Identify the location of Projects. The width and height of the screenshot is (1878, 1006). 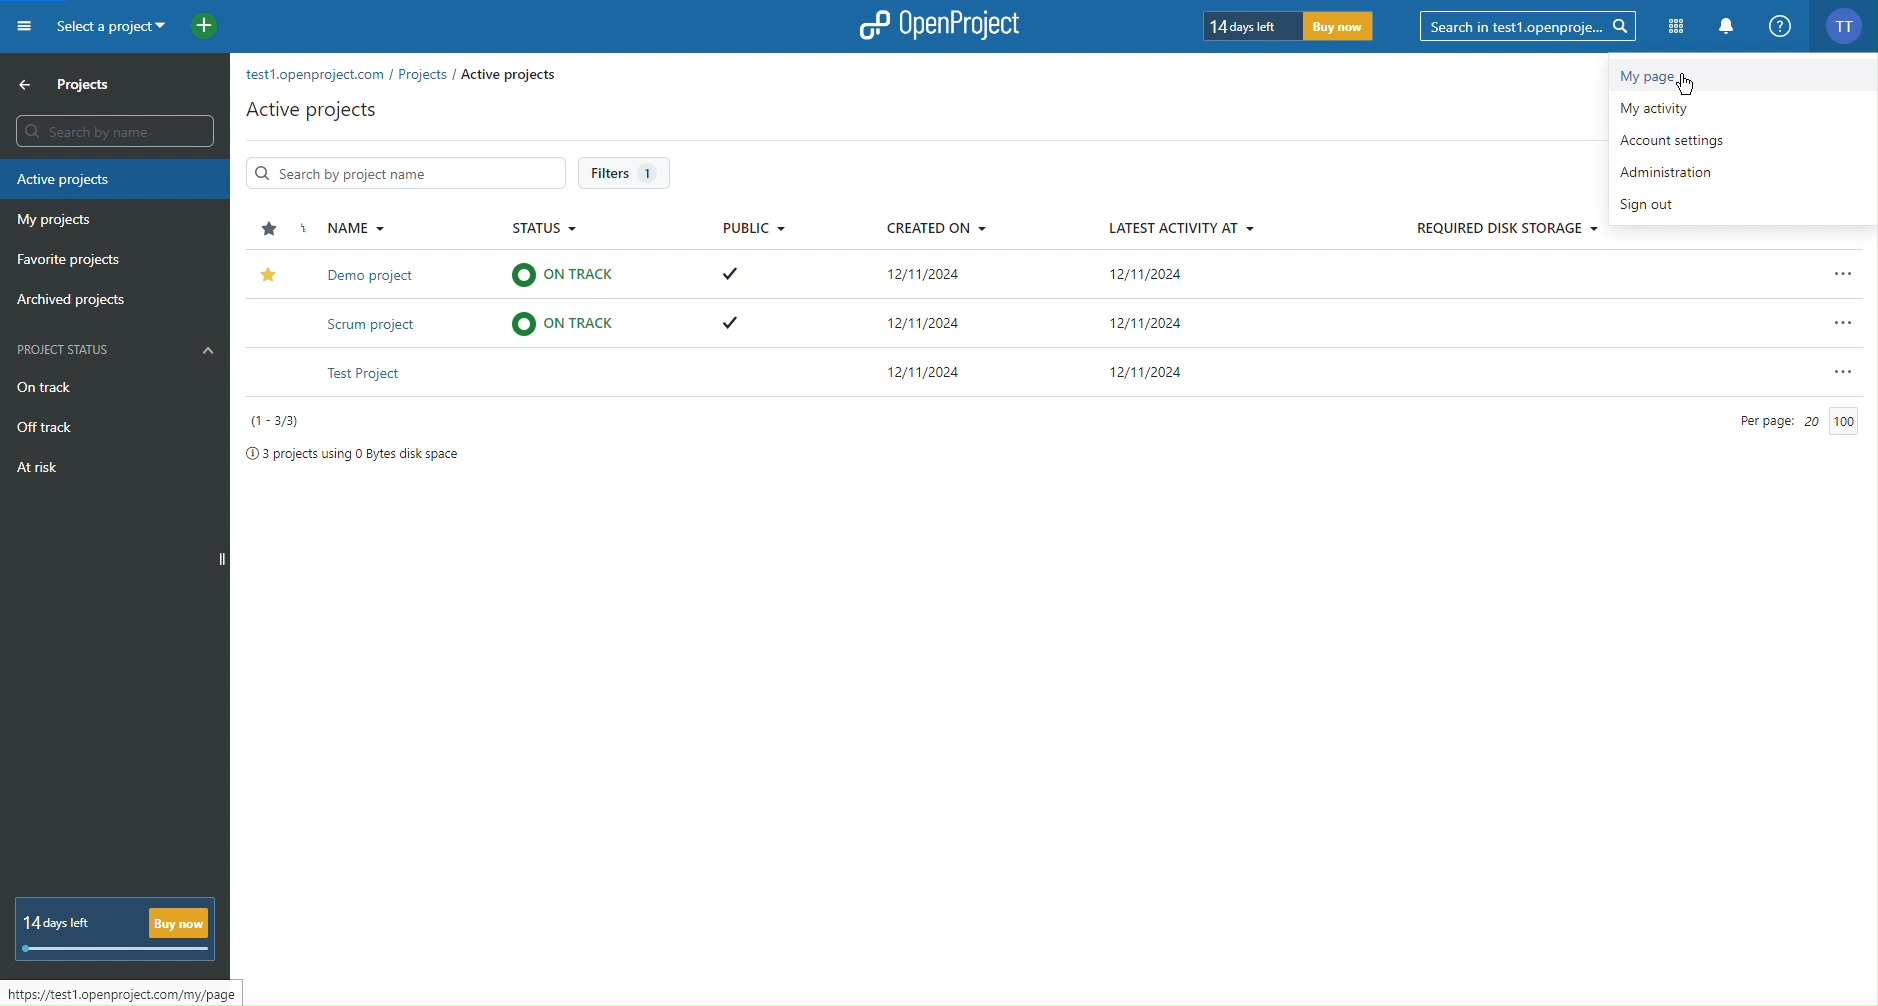
(76, 86).